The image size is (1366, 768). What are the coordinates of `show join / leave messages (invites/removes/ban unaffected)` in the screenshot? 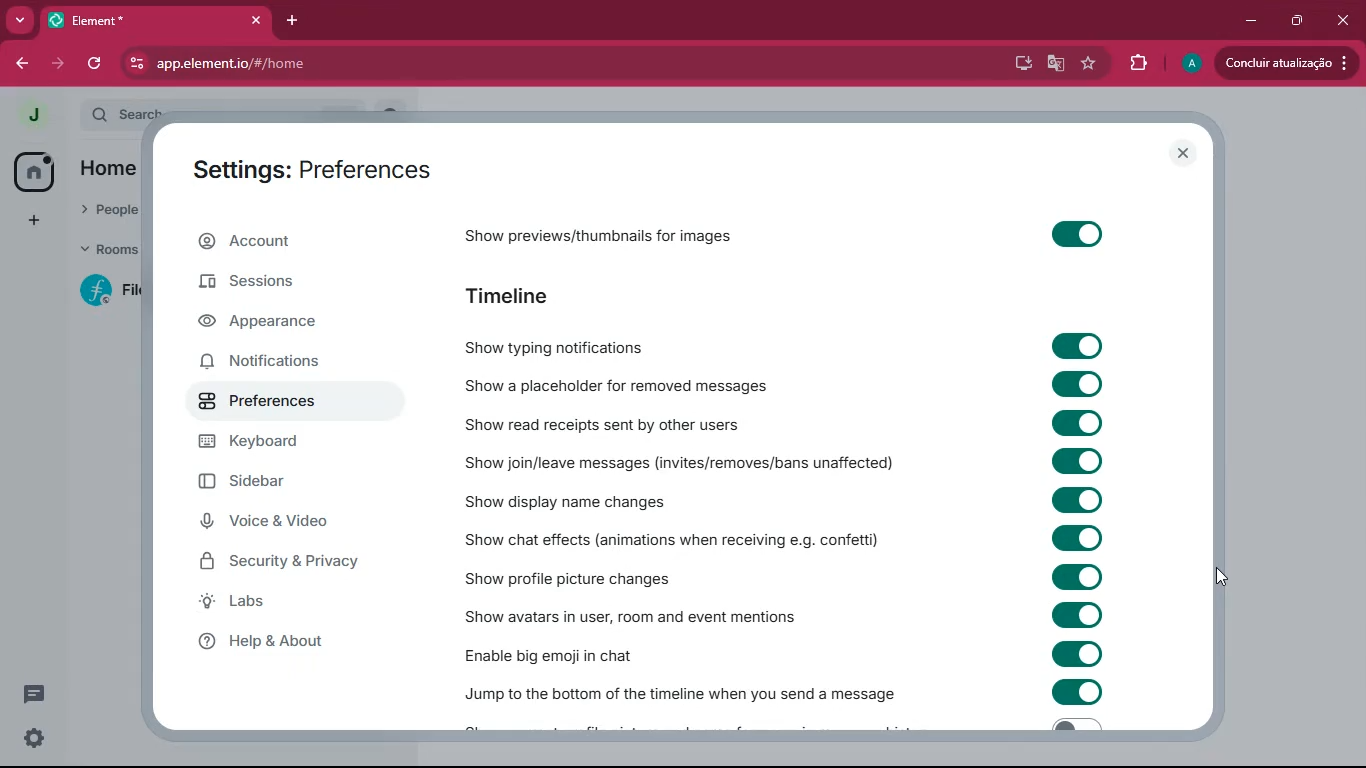 It's located at (703, 459).